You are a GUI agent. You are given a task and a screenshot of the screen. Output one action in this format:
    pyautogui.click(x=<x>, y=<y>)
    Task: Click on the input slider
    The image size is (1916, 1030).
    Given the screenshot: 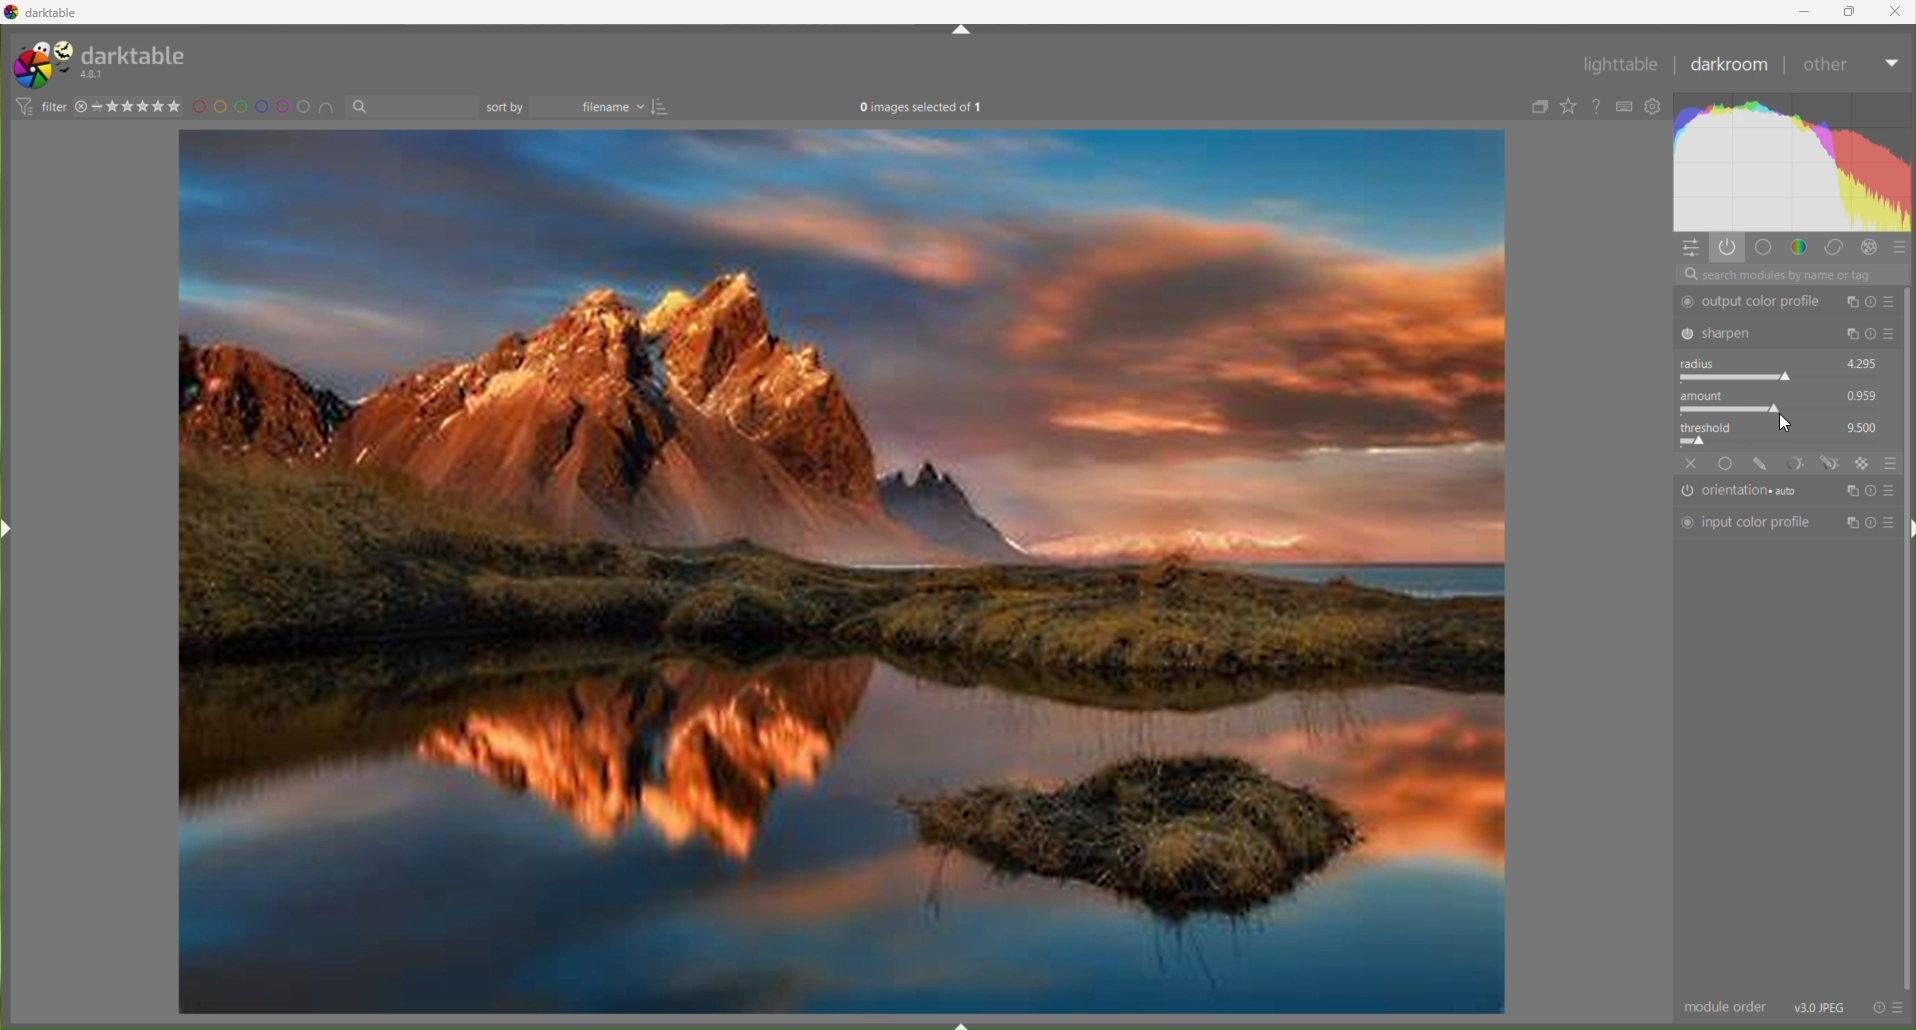 What is the action you would take?
    pyautogui.click(x=1782, y=409)
    